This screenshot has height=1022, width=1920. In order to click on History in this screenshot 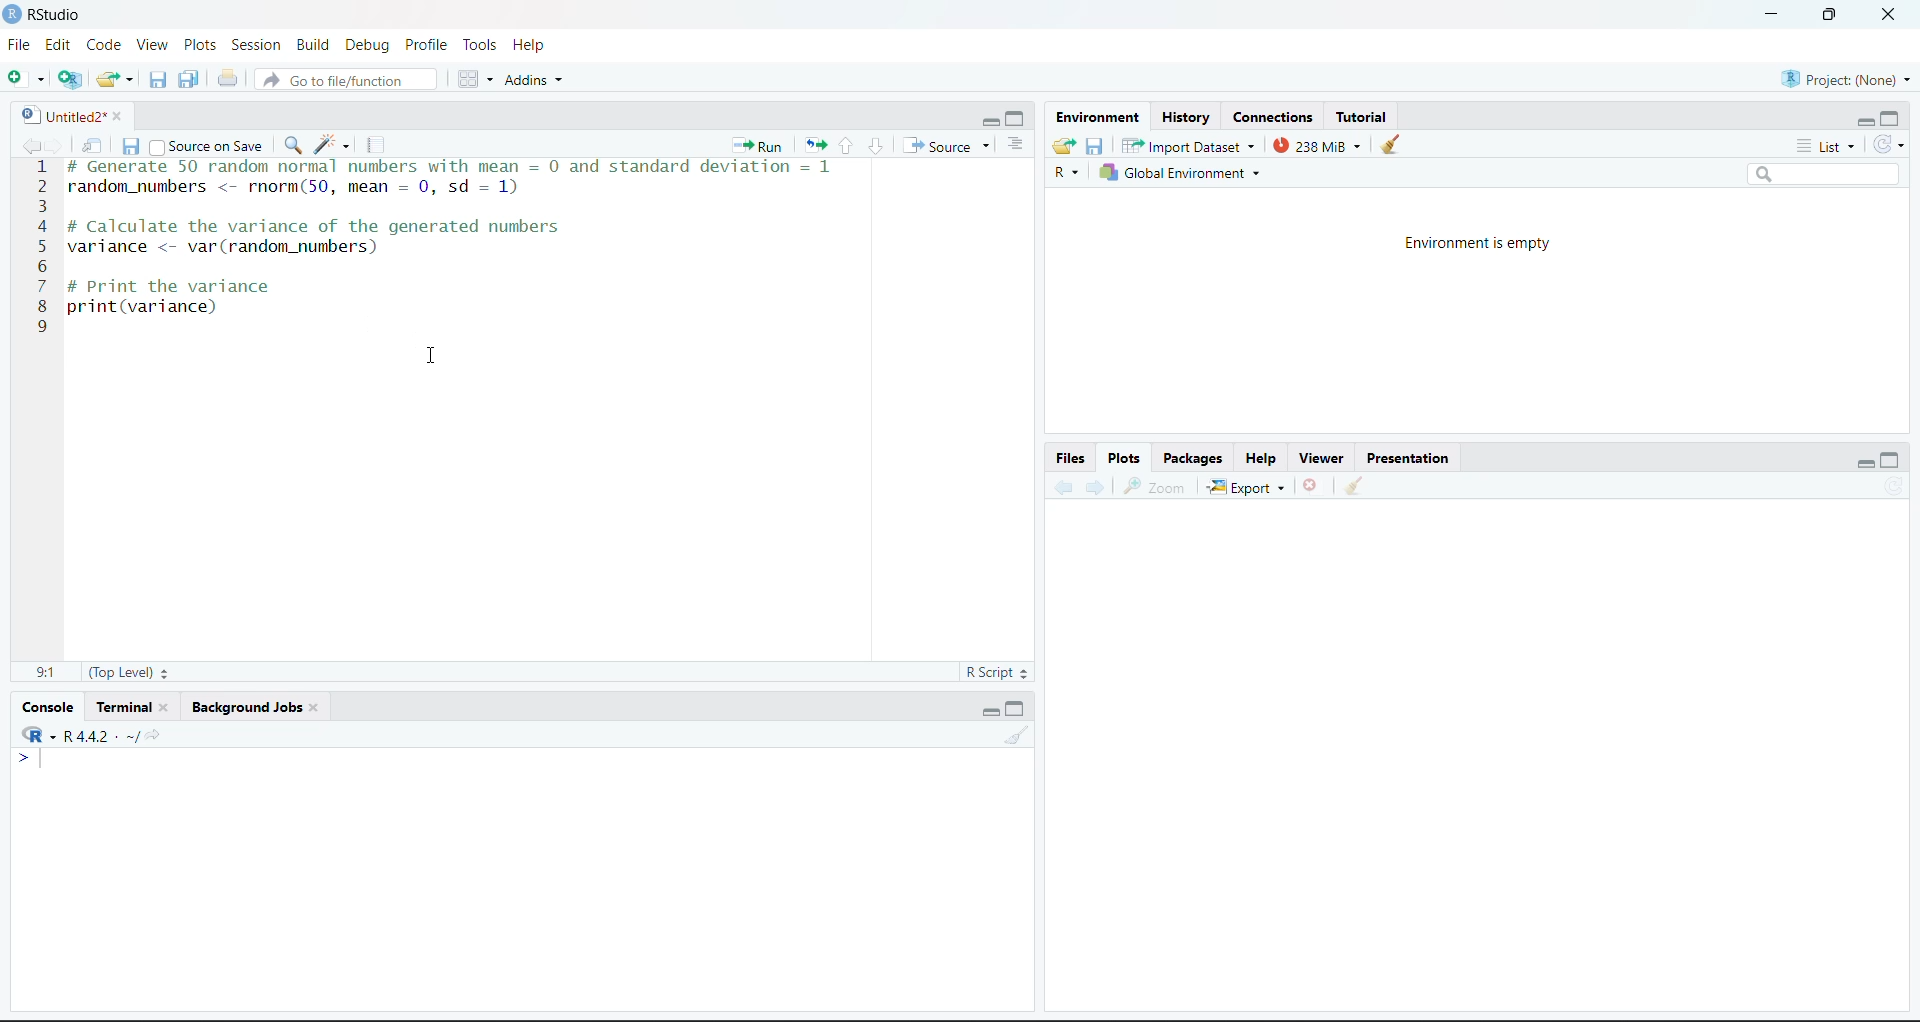, I will do `click(1185, 118)`.